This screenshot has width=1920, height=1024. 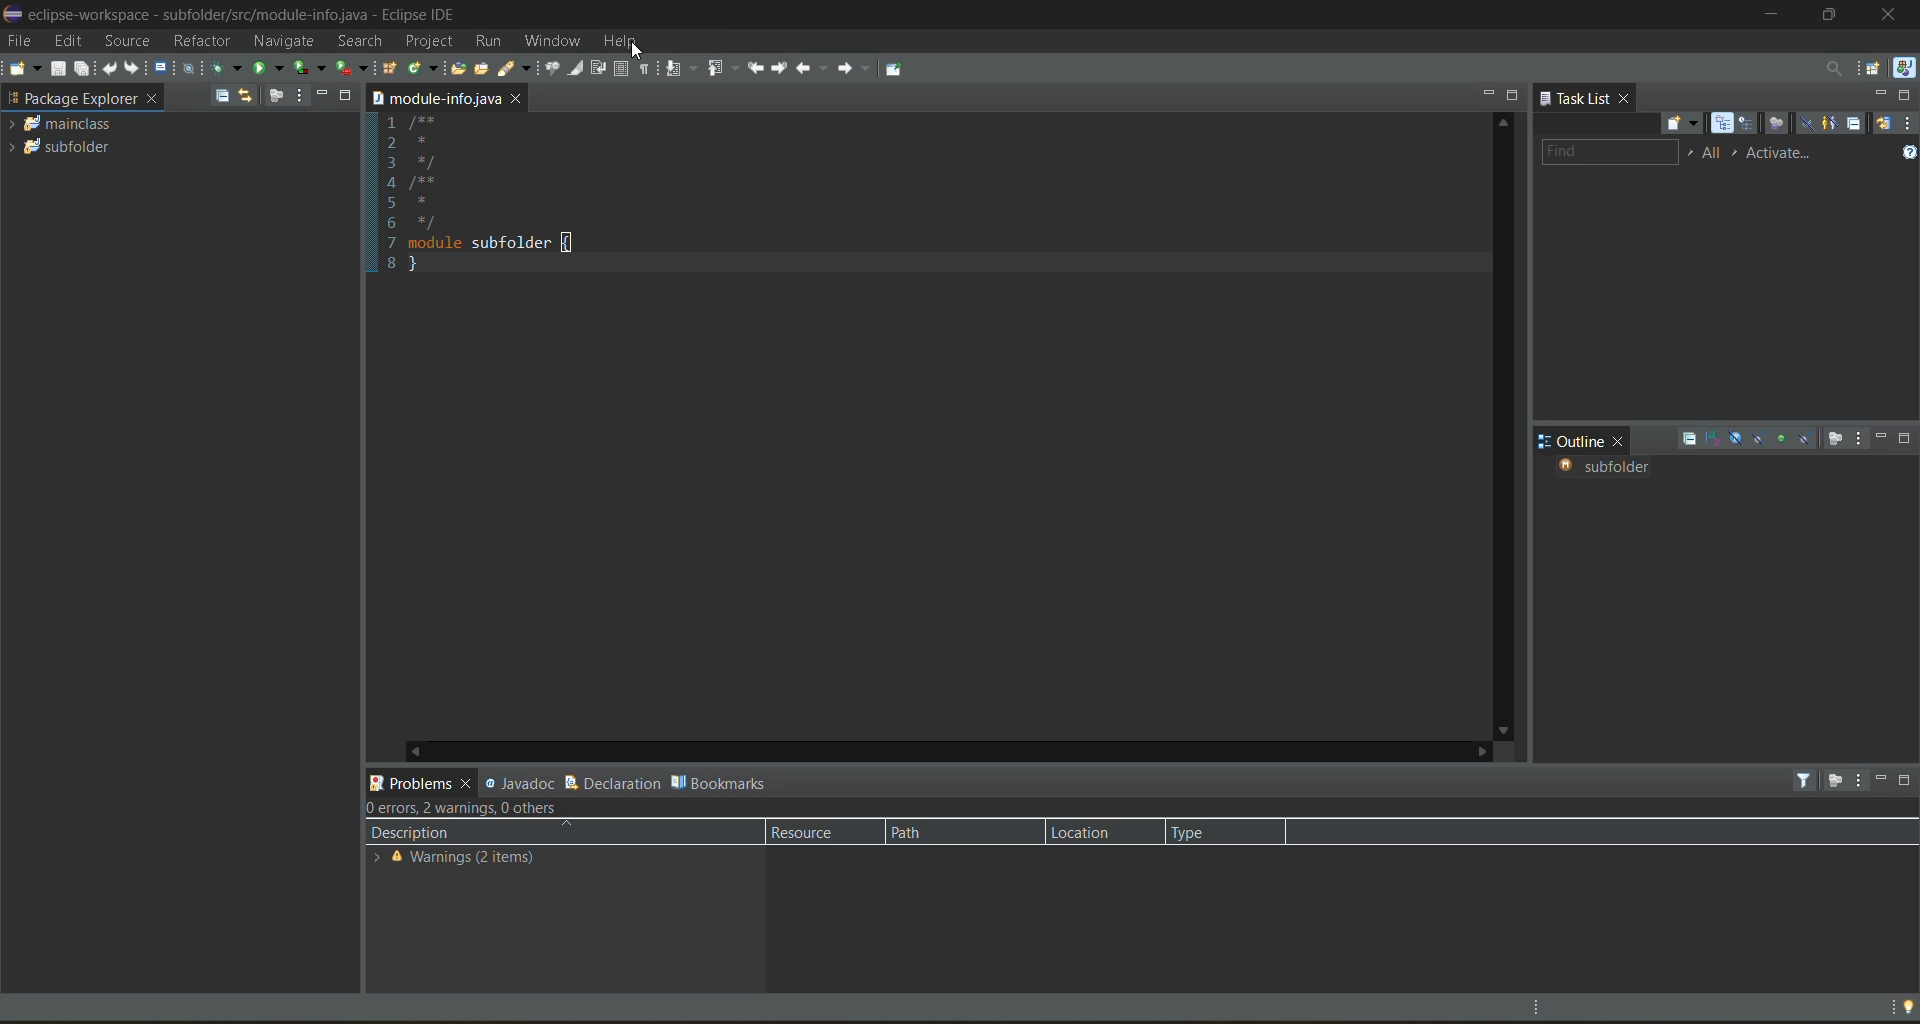 I want to click on close, so click(x=1628, y=99).